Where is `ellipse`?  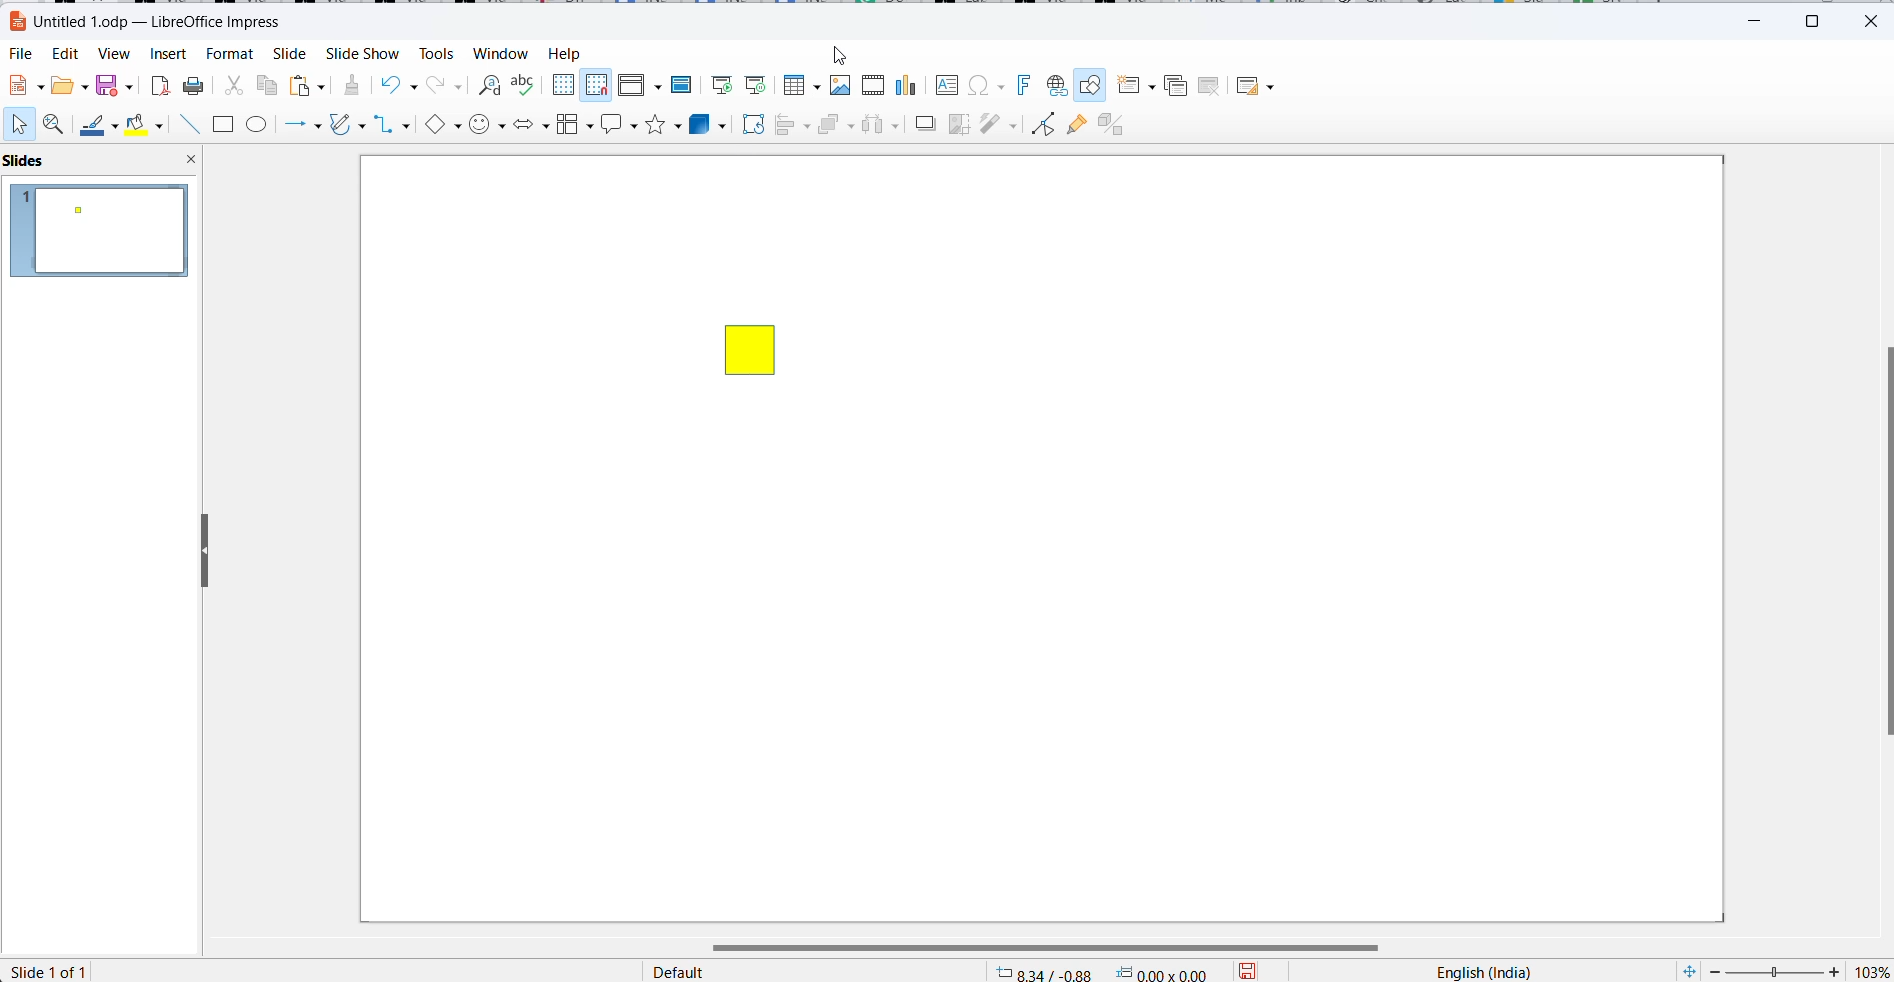
ellipse is located at coordinates (261, 126).